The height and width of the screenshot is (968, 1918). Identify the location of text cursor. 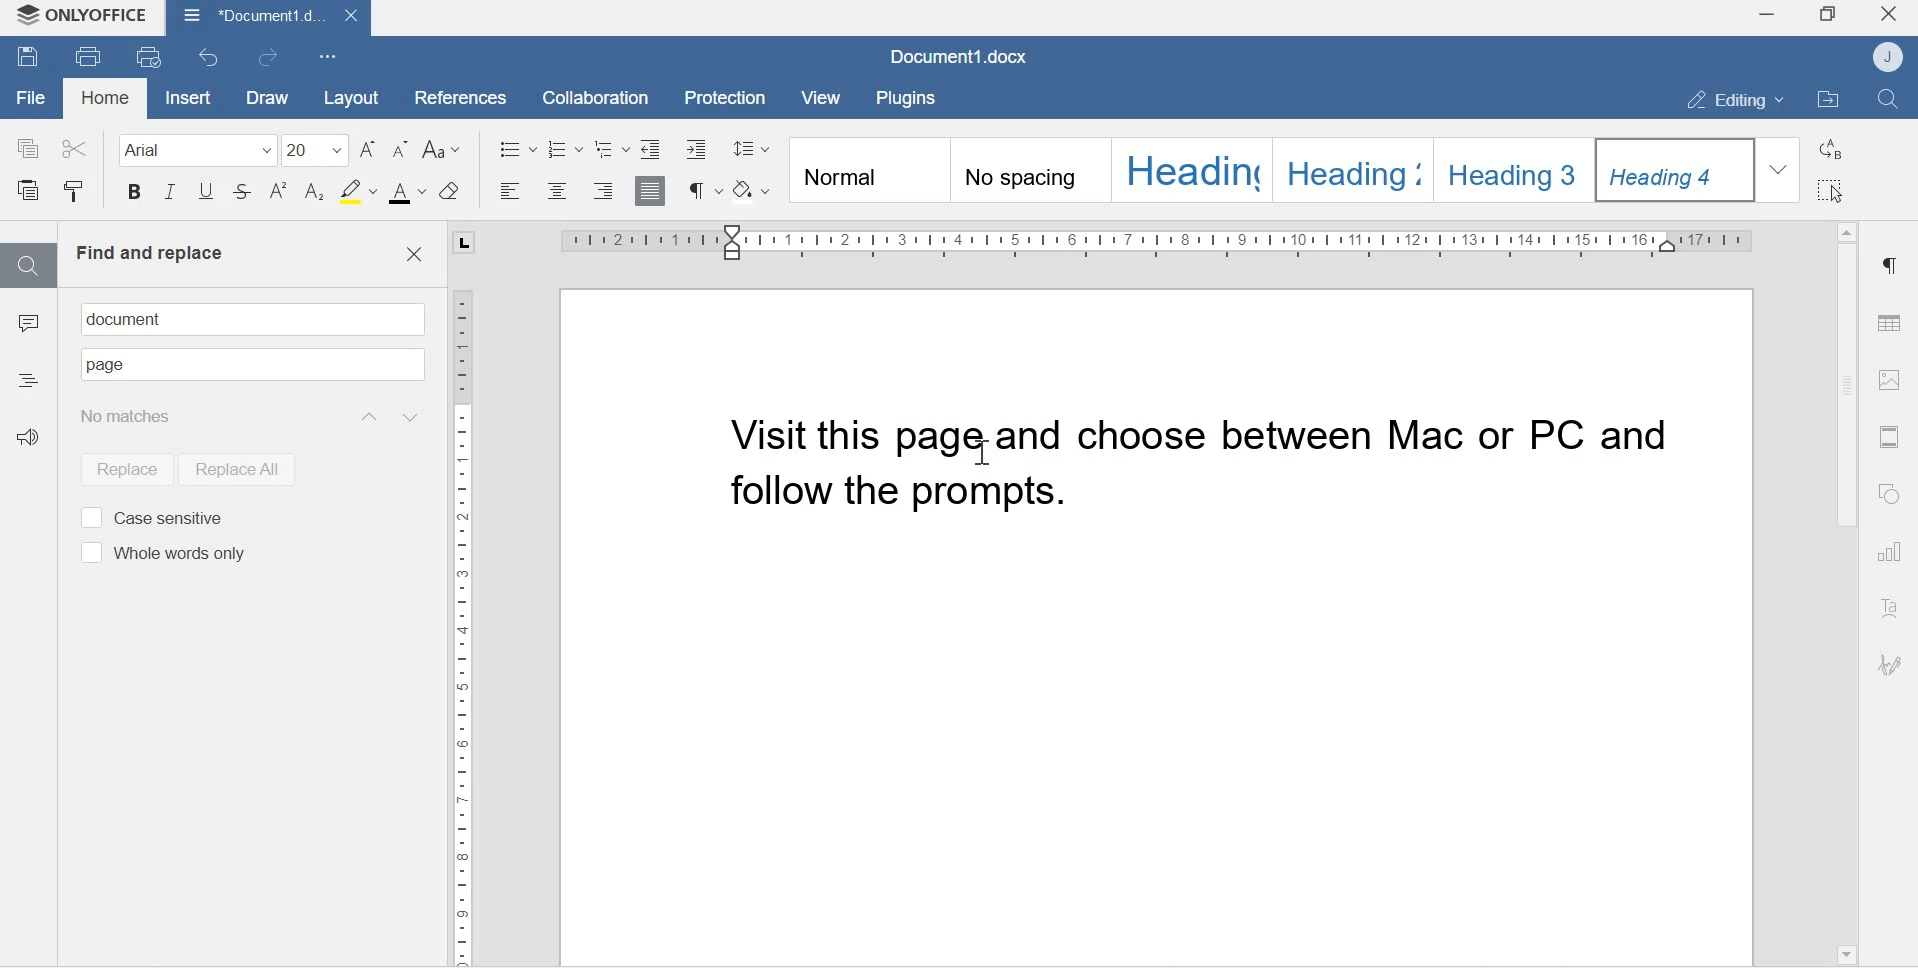
(978, 446).